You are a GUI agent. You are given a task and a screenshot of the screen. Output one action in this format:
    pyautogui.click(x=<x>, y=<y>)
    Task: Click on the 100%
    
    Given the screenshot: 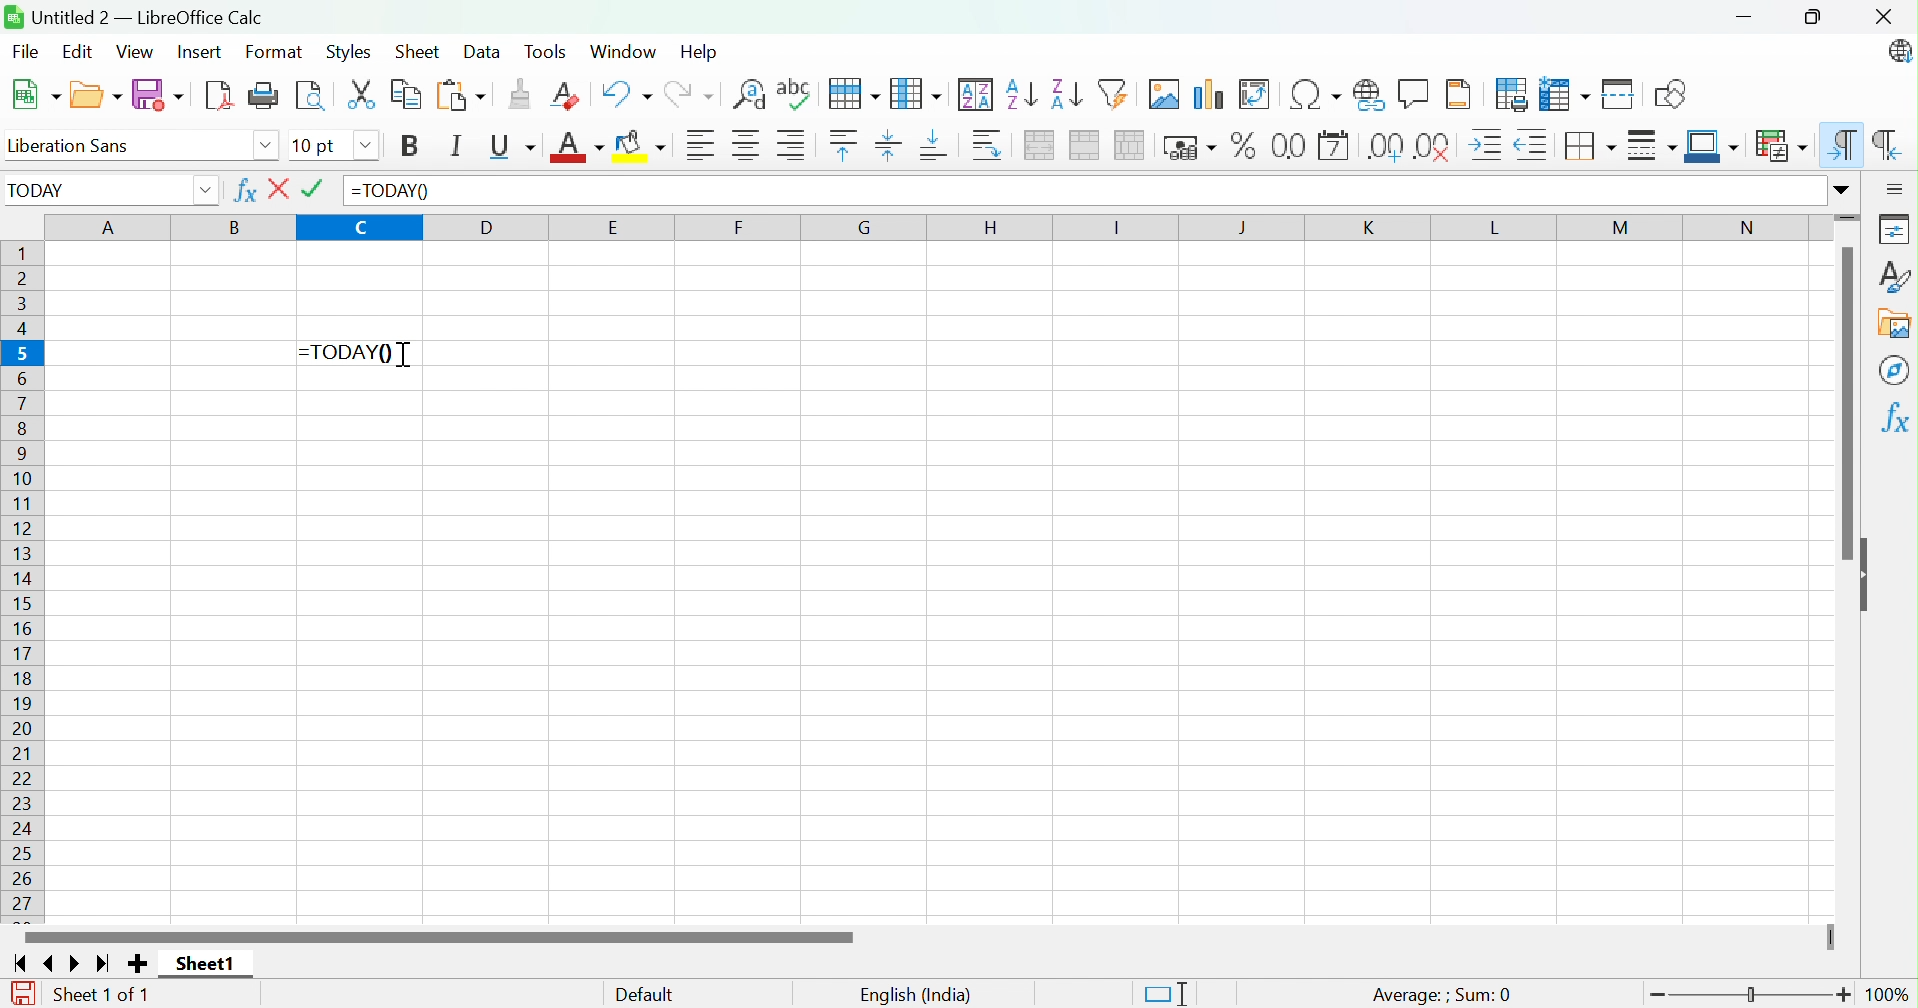 What is the action you would take?
    pyautogui.click(x=1892, y=996)
    